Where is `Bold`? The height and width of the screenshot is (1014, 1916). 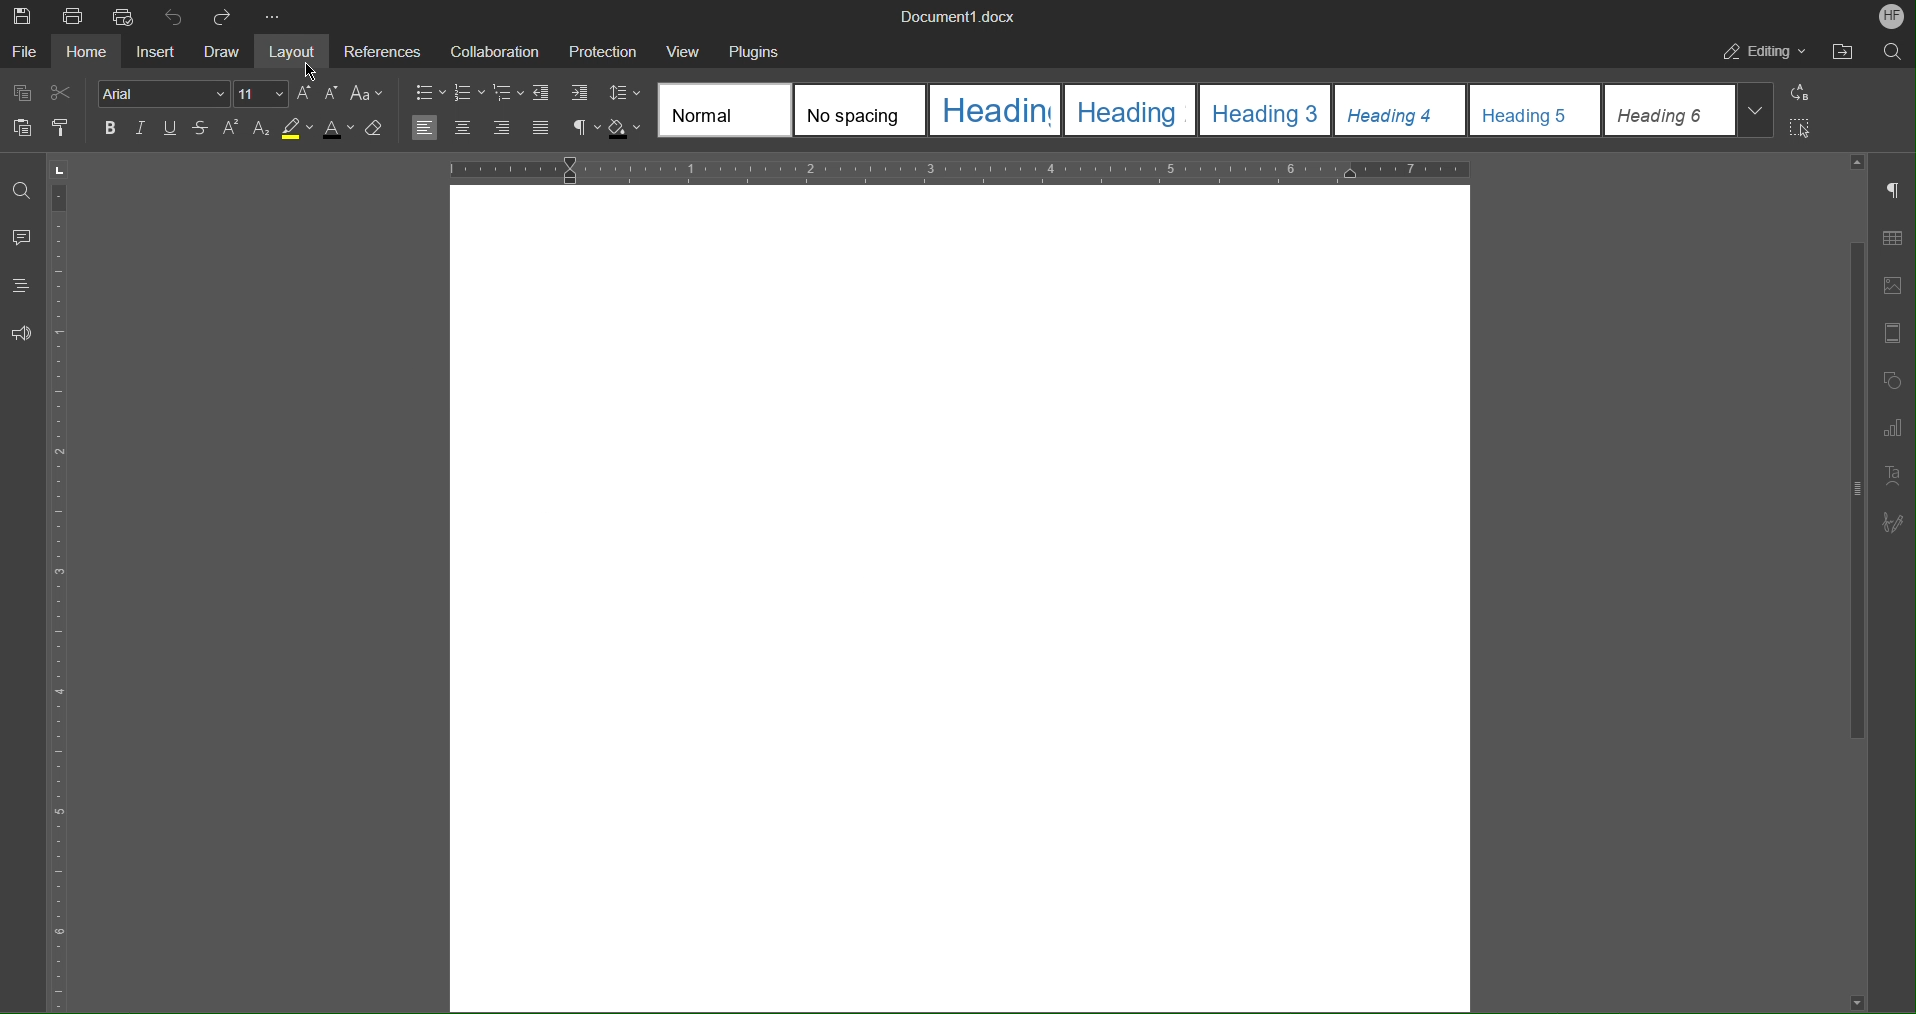 Bold is located at coordinates (111, 128).